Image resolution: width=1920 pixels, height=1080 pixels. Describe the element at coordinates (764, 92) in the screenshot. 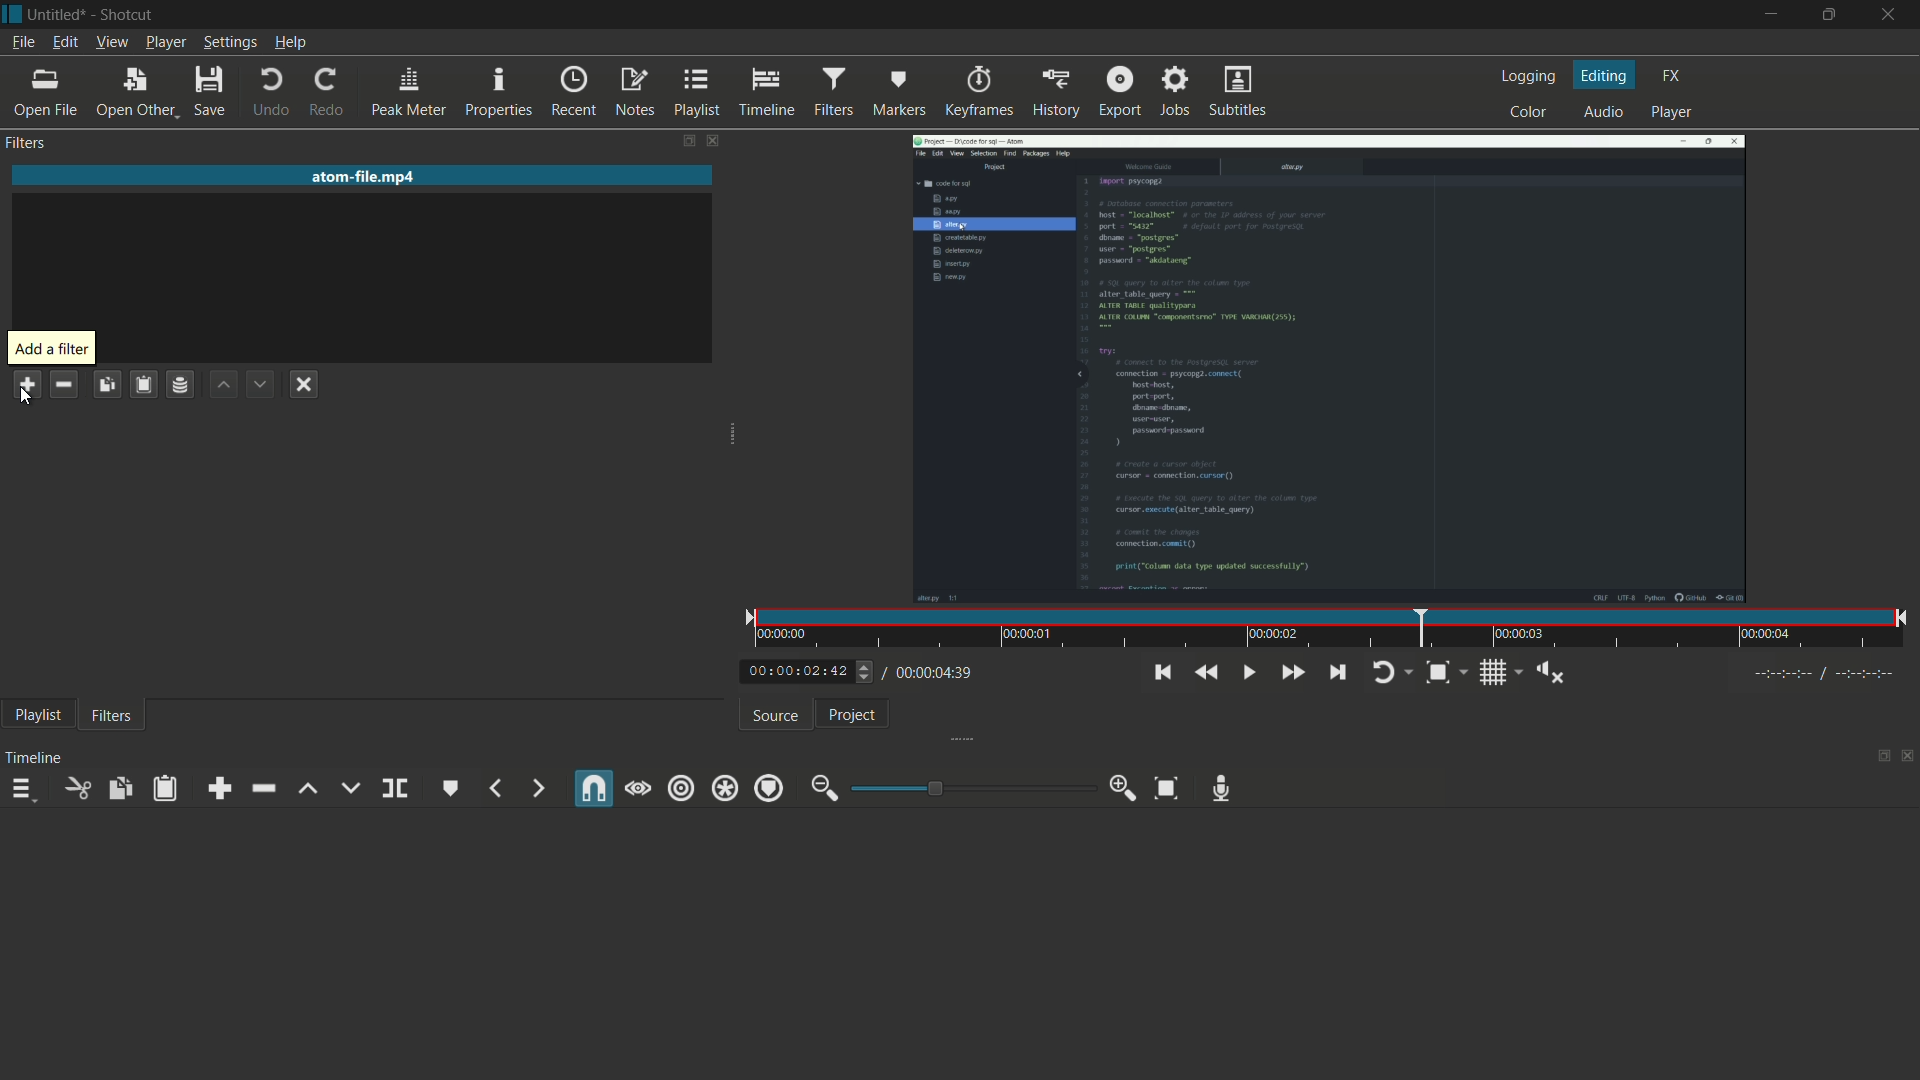

I see `timeline` at that location.